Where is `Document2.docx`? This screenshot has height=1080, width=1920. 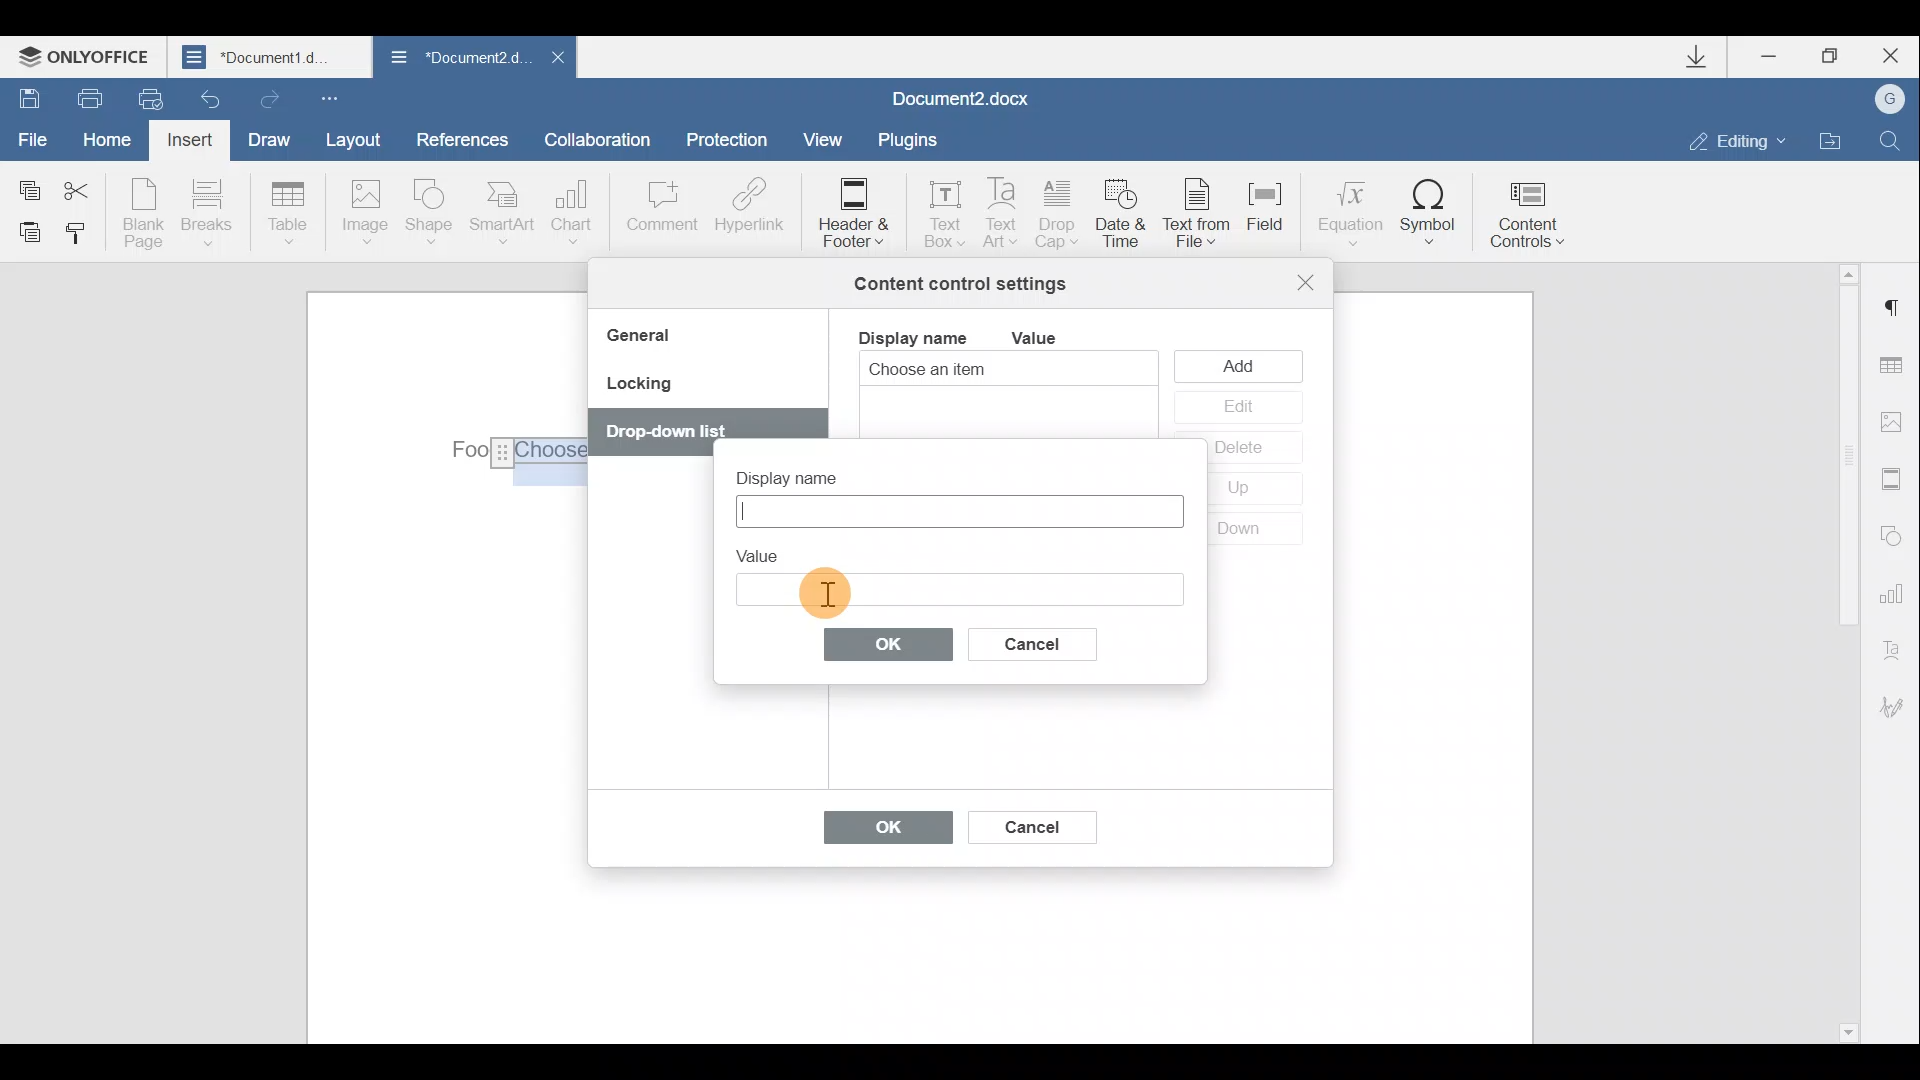 Document2.docx is located at coordinates (962, 96).